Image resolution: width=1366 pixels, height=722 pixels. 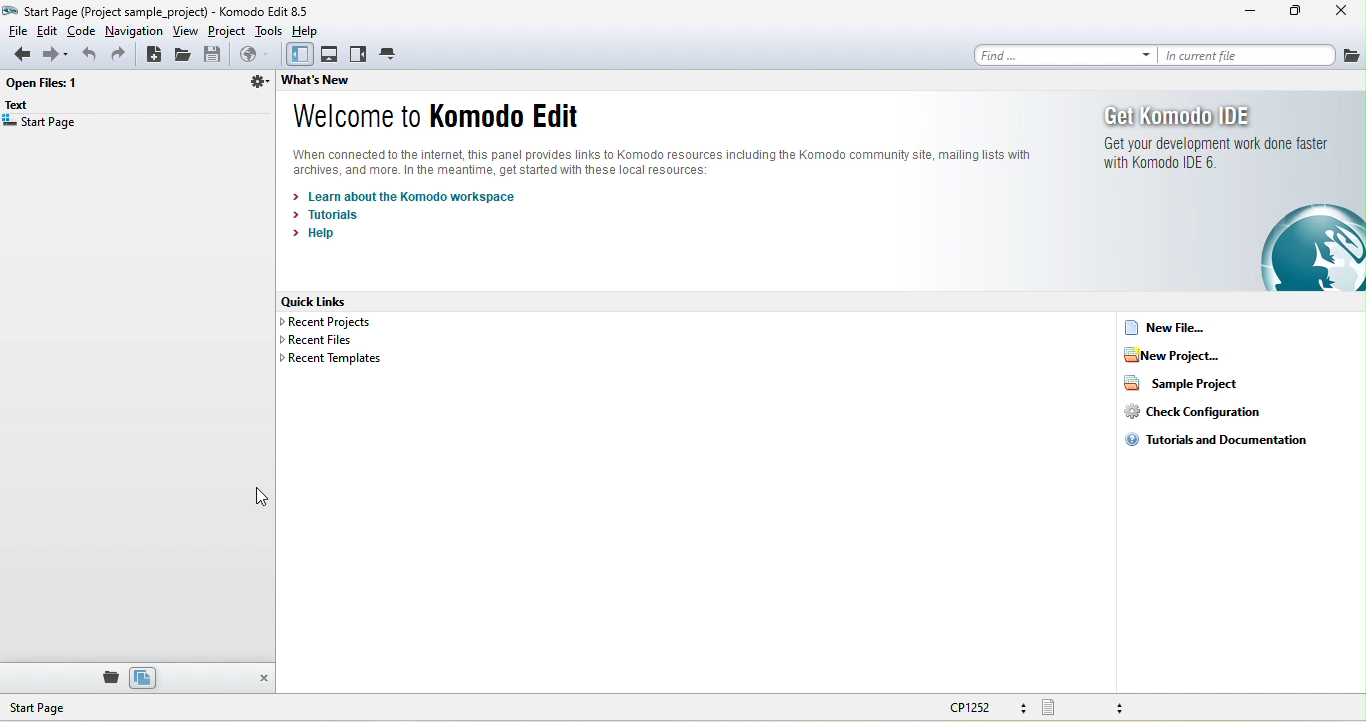 I want to click on files, so click(x=143, y=677).